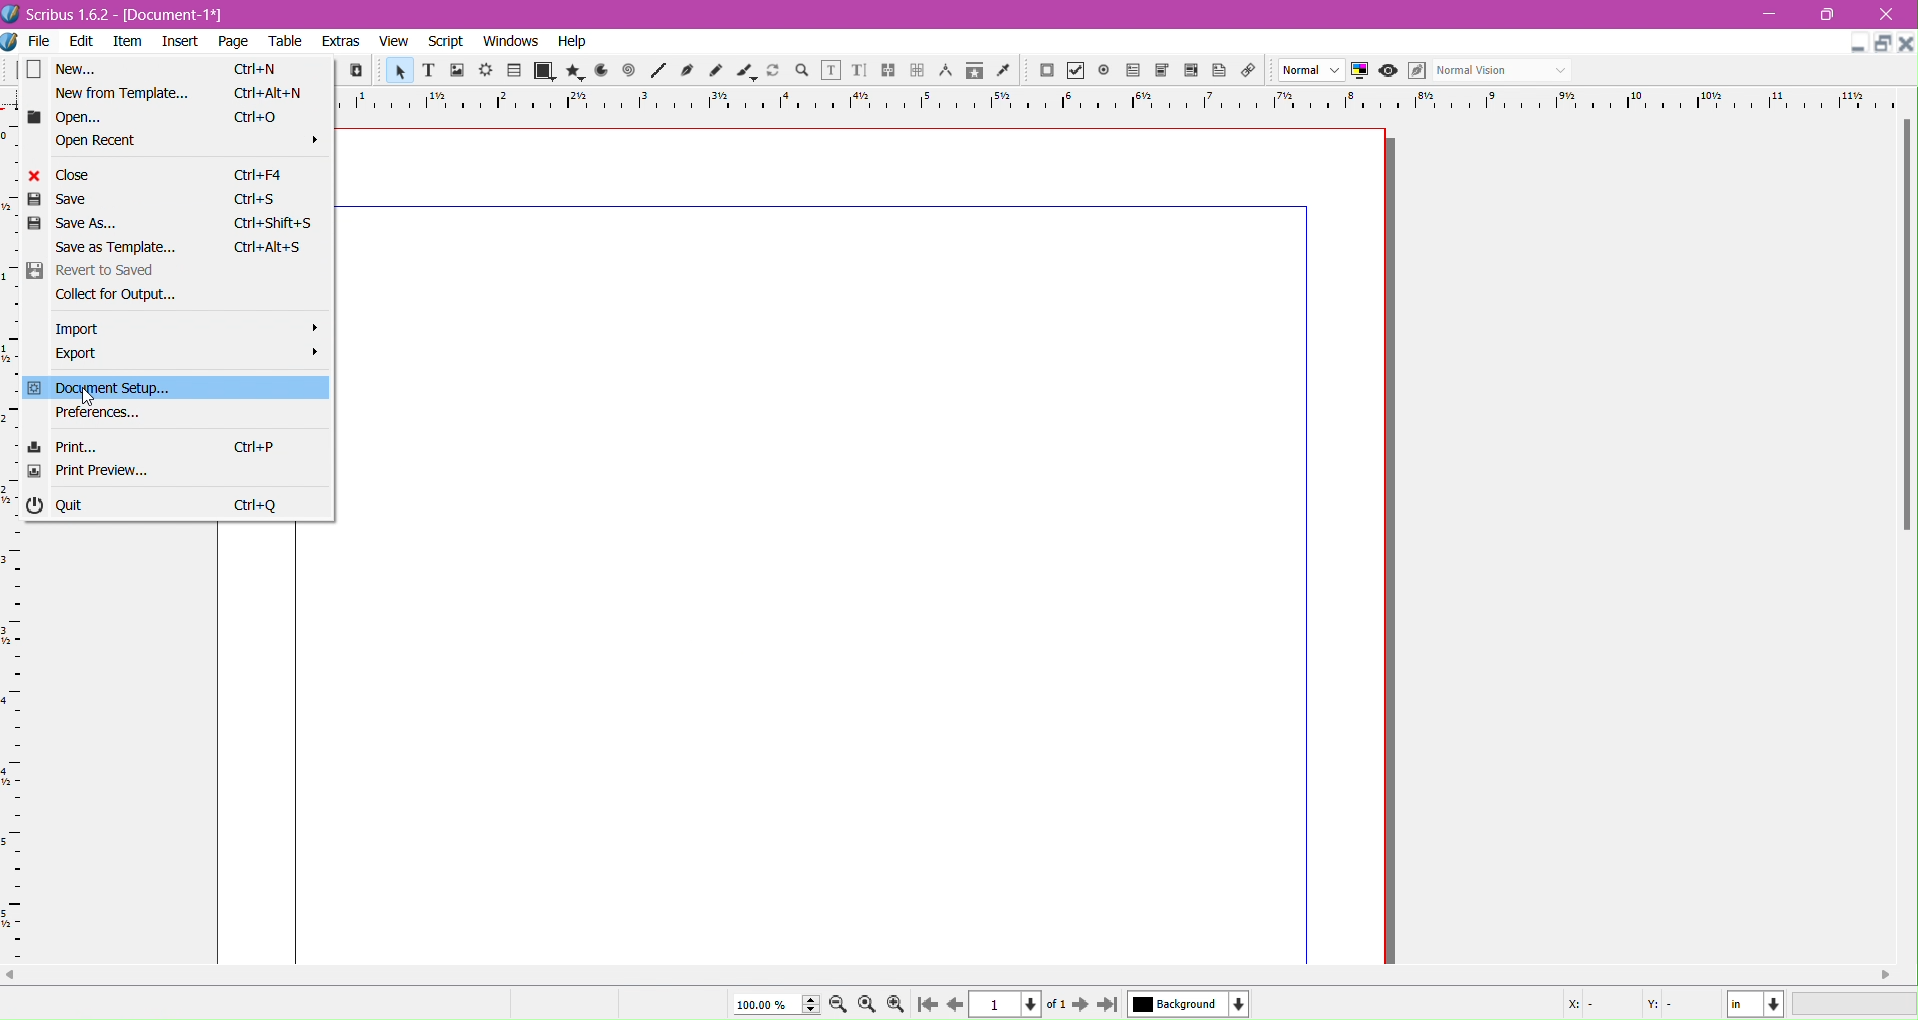  What do you see at coordinates (71, 223) in the screenshot?
I see `save as` at bounding box center [71, 223].